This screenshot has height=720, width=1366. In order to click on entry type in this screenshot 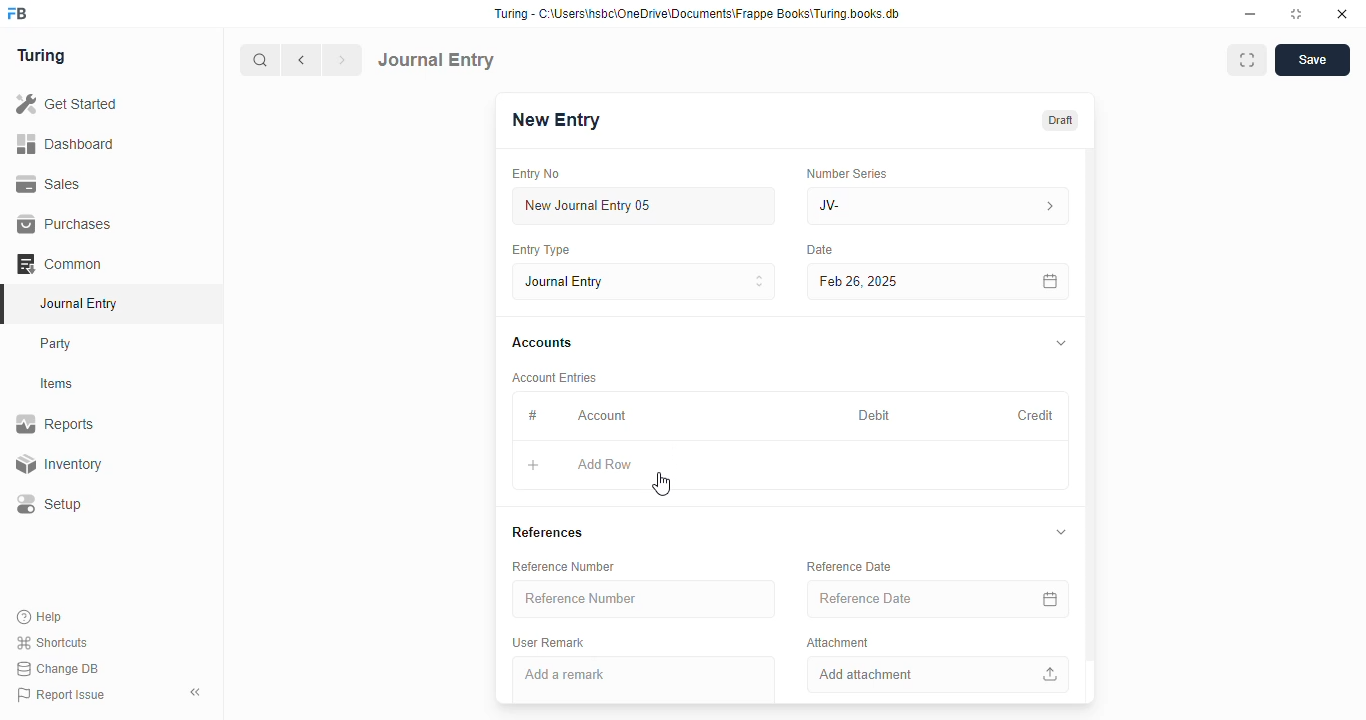, I will do `click(541, 250)`.